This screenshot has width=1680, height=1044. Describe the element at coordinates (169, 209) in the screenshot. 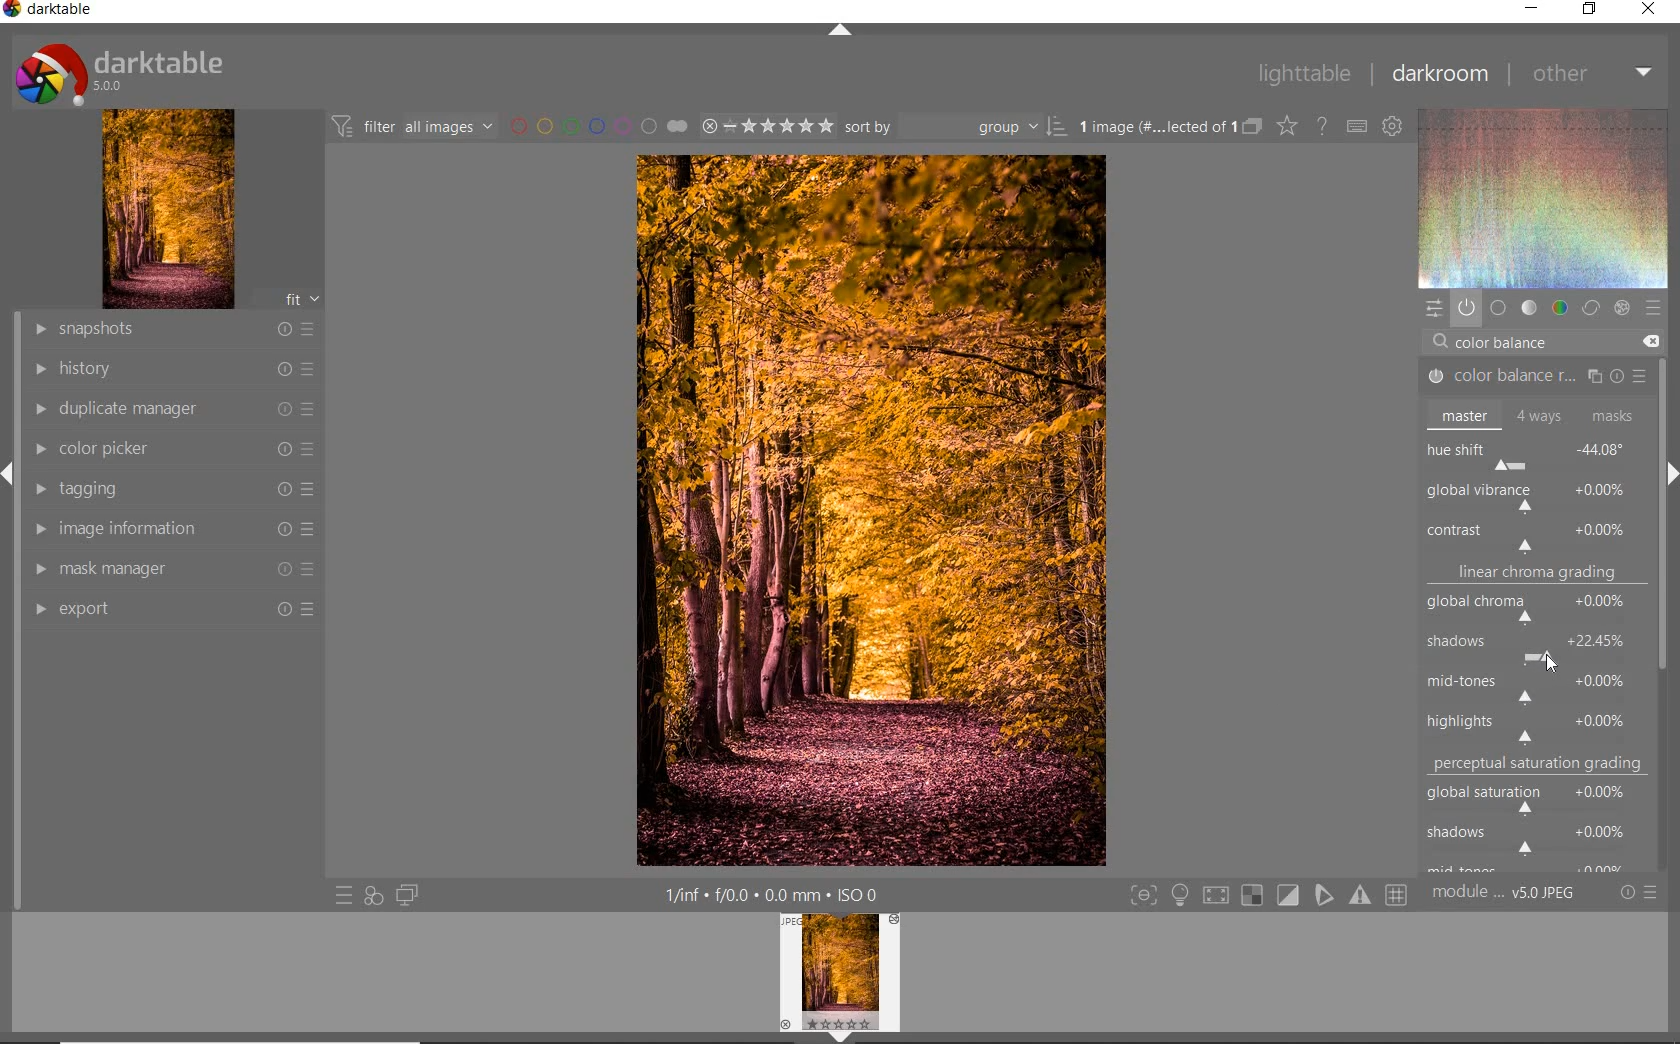

I see `image` at that location.